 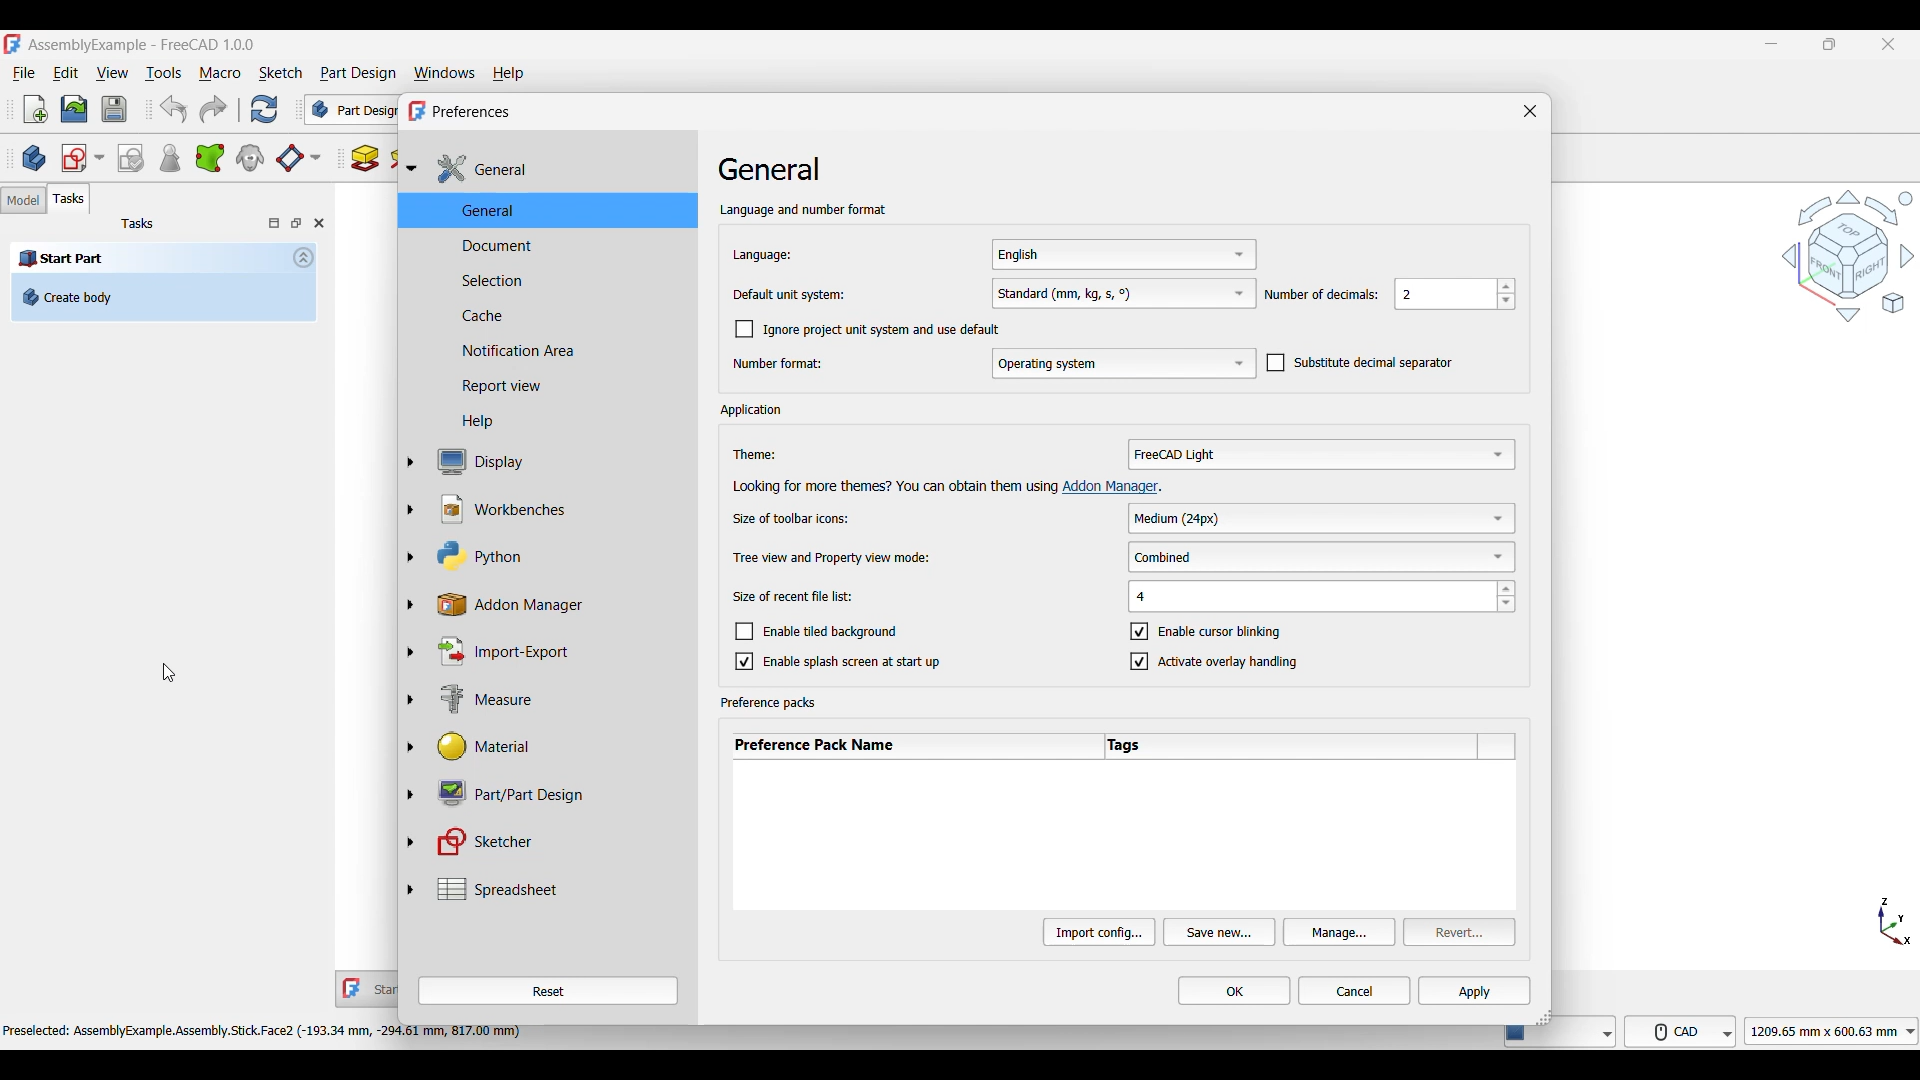 I want to click on Selection, so click(x=556, y=279).